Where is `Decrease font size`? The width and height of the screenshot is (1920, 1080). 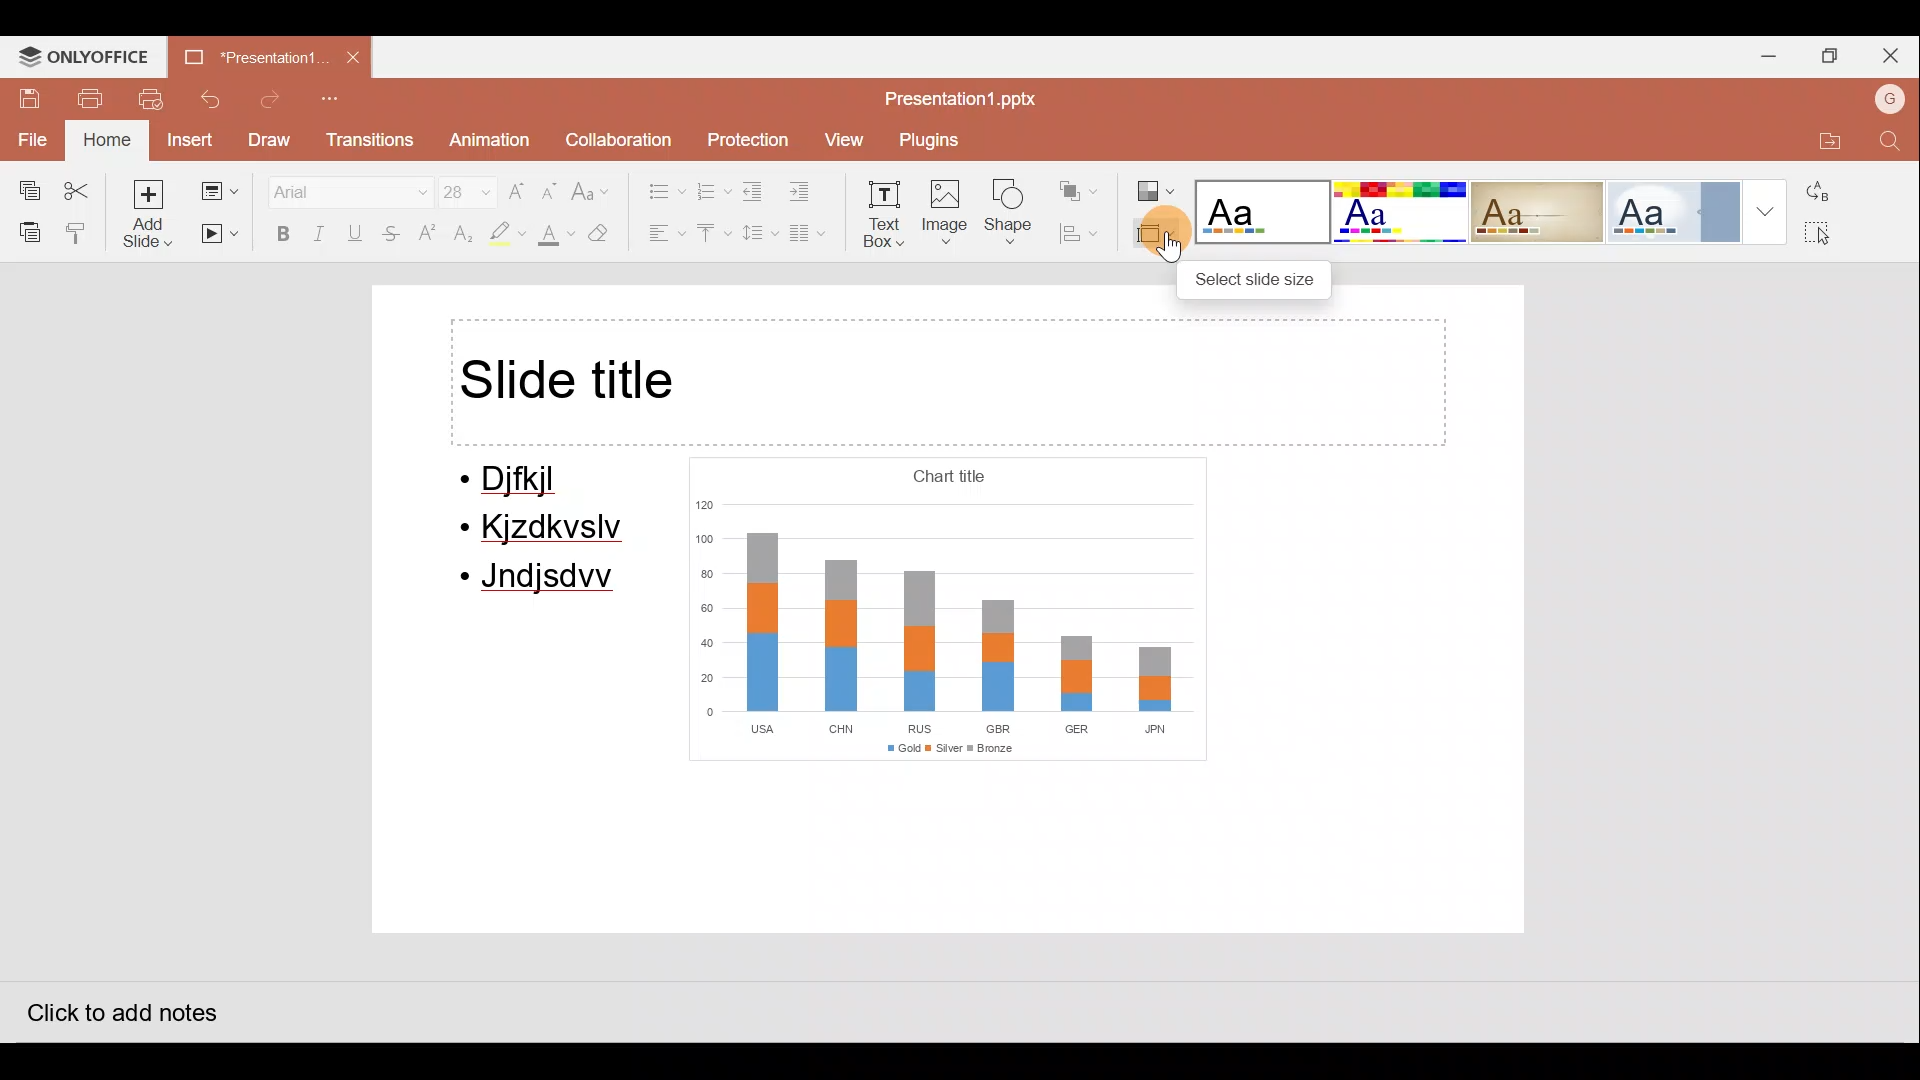
Decrease font size is located at coordinates (552, 184).